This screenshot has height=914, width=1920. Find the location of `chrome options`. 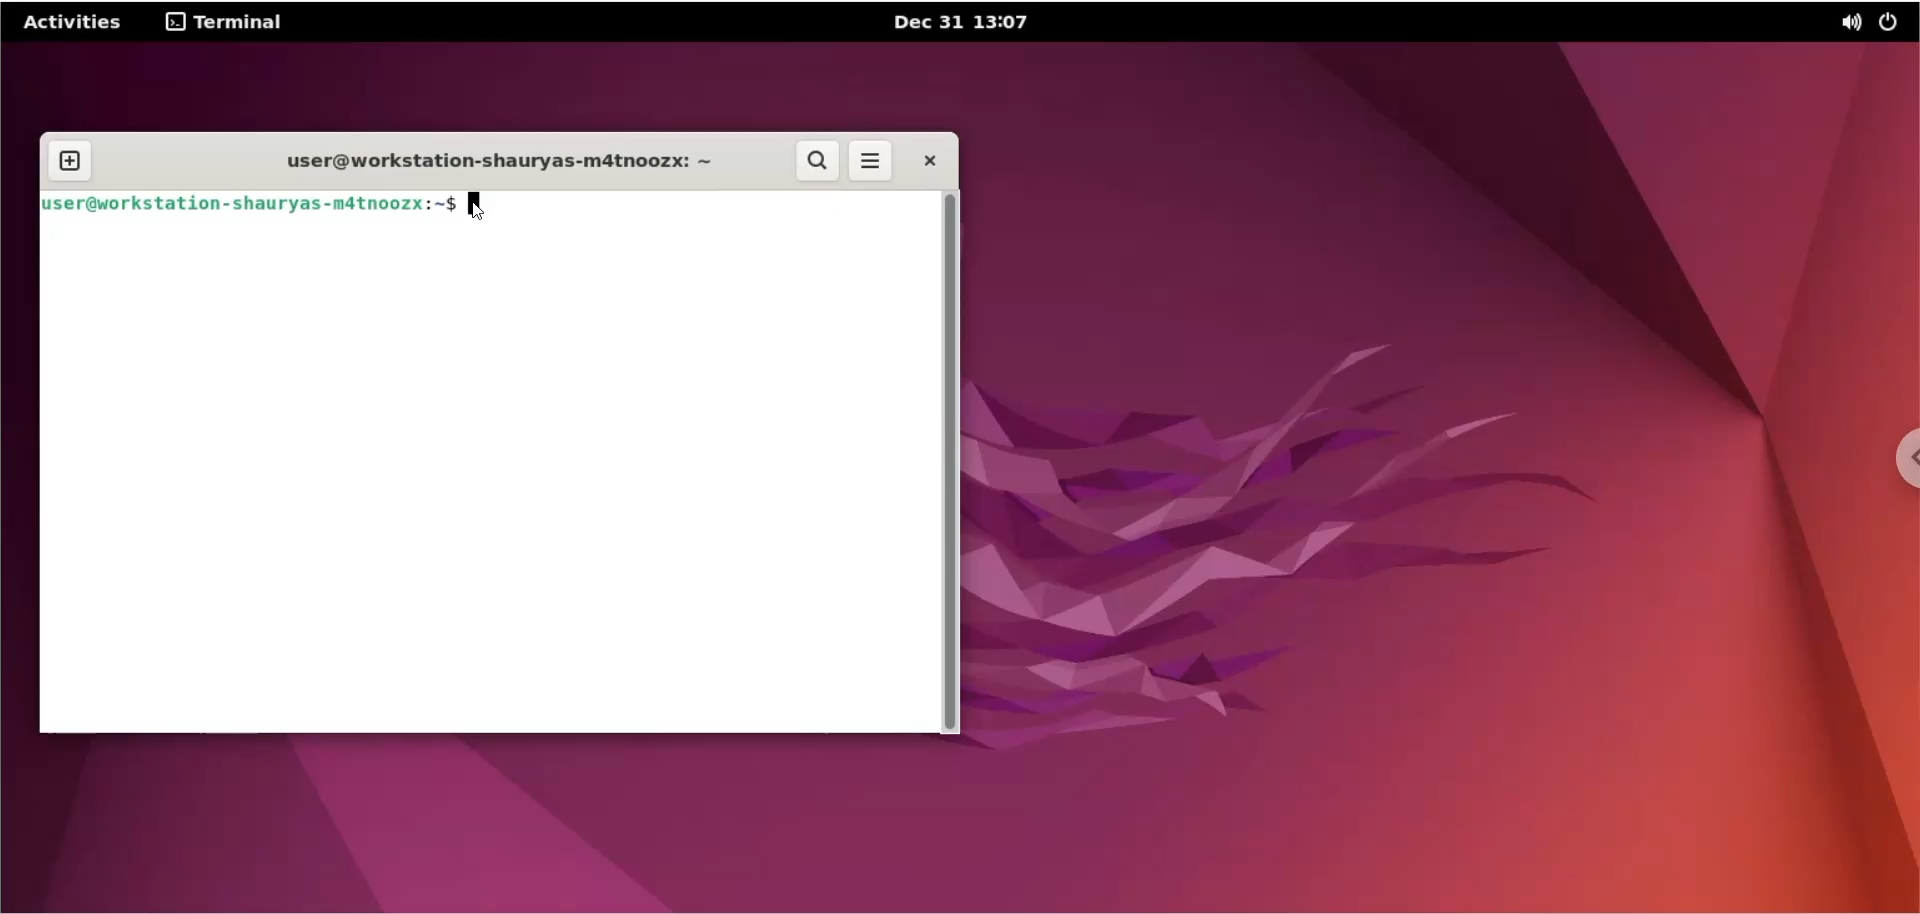

chrome options is located at coordinates (1900, 467).